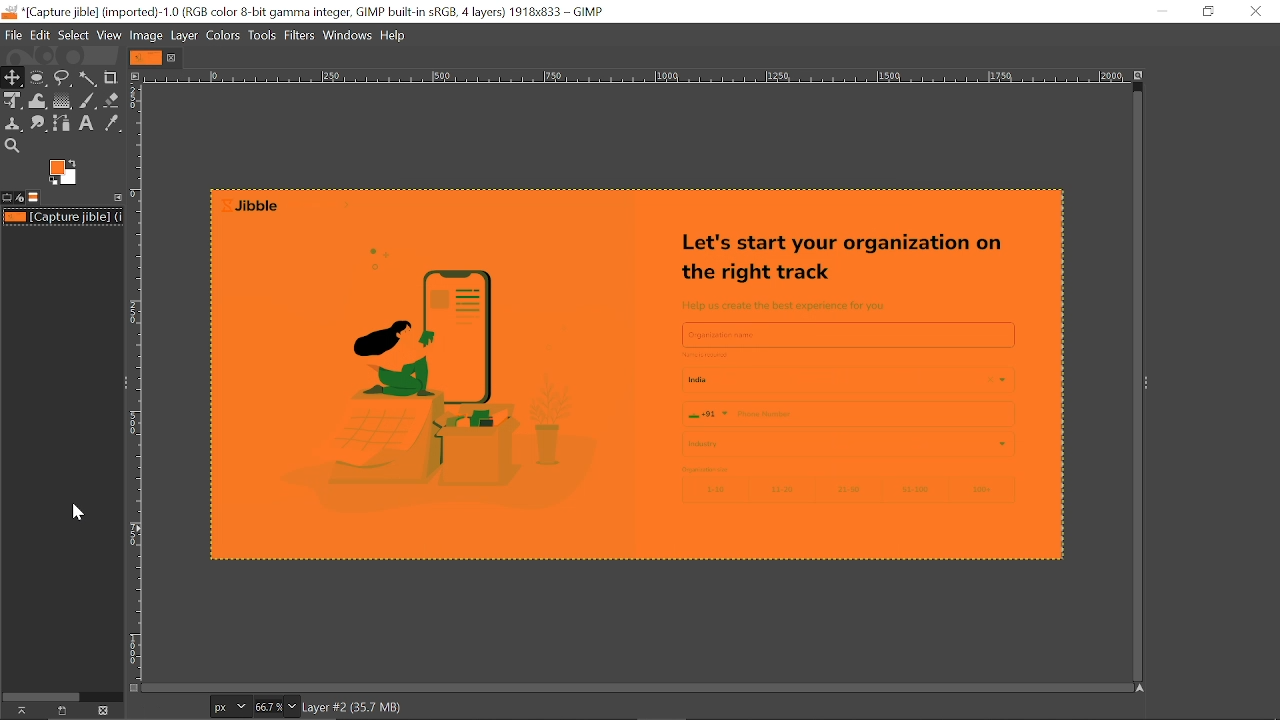 This screenshot has width=1280, height=720. I want to click on Create a new display for this image, so click(60, 711).